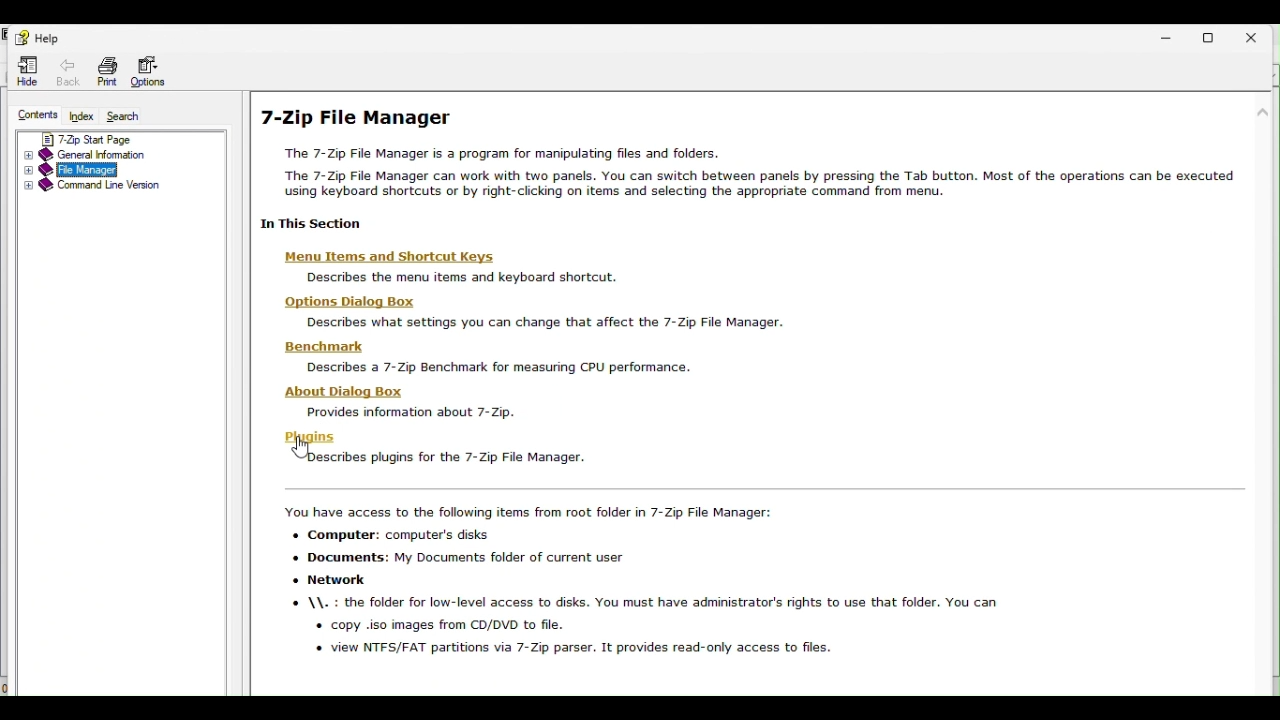 The width and height of the screenshot is (1280, 720). What do you see at coordinates (745, 152) in the screenshot?
I see `7-Zip File Manager
The 7-2ip File Manager is a program for manipulating files and folders.
‘The 7-Zip File Manager can work with two panels. You can switch between panels by pressing the Tab button. Most of the operations can be executed
using keyboard shortcuts or by right-clicking on items and selecting the appropriate command from menu.` at bounding box center [745, 152].